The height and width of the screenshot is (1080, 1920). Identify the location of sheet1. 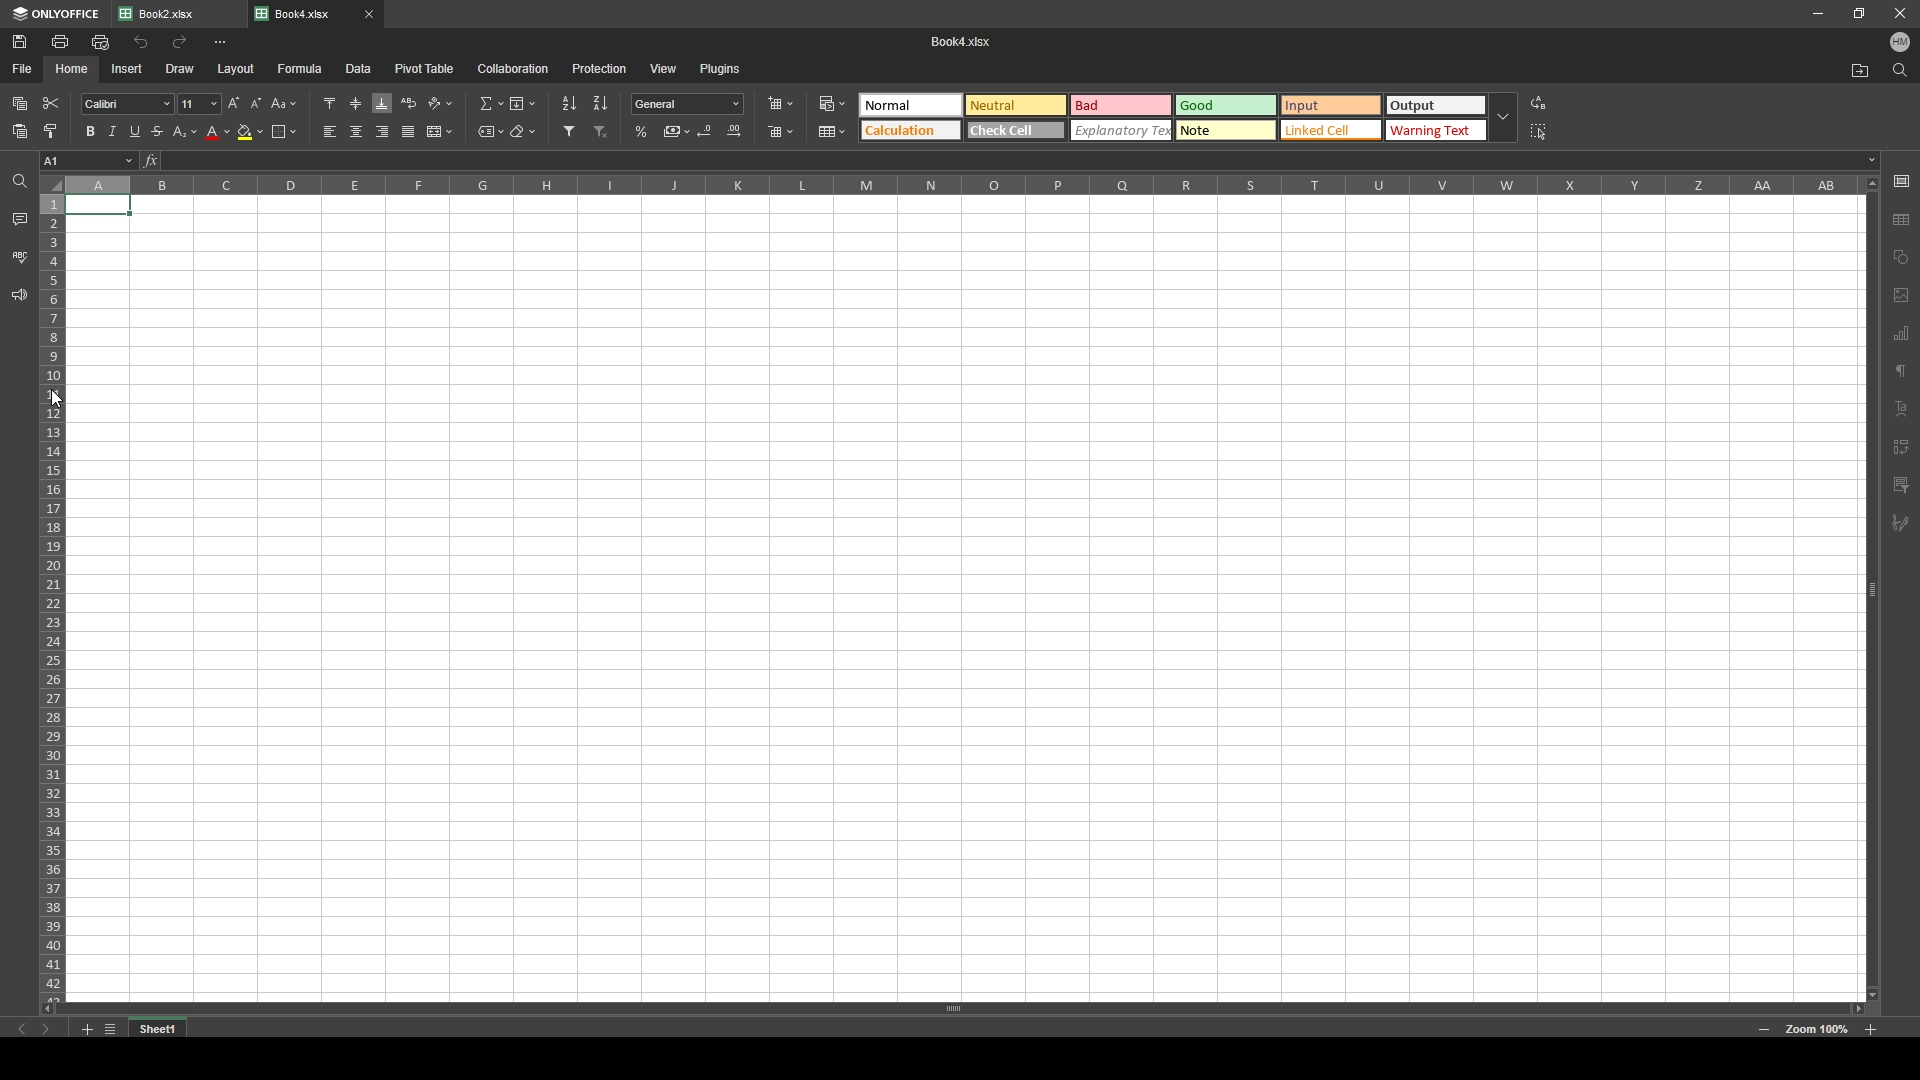
(160, 1028).